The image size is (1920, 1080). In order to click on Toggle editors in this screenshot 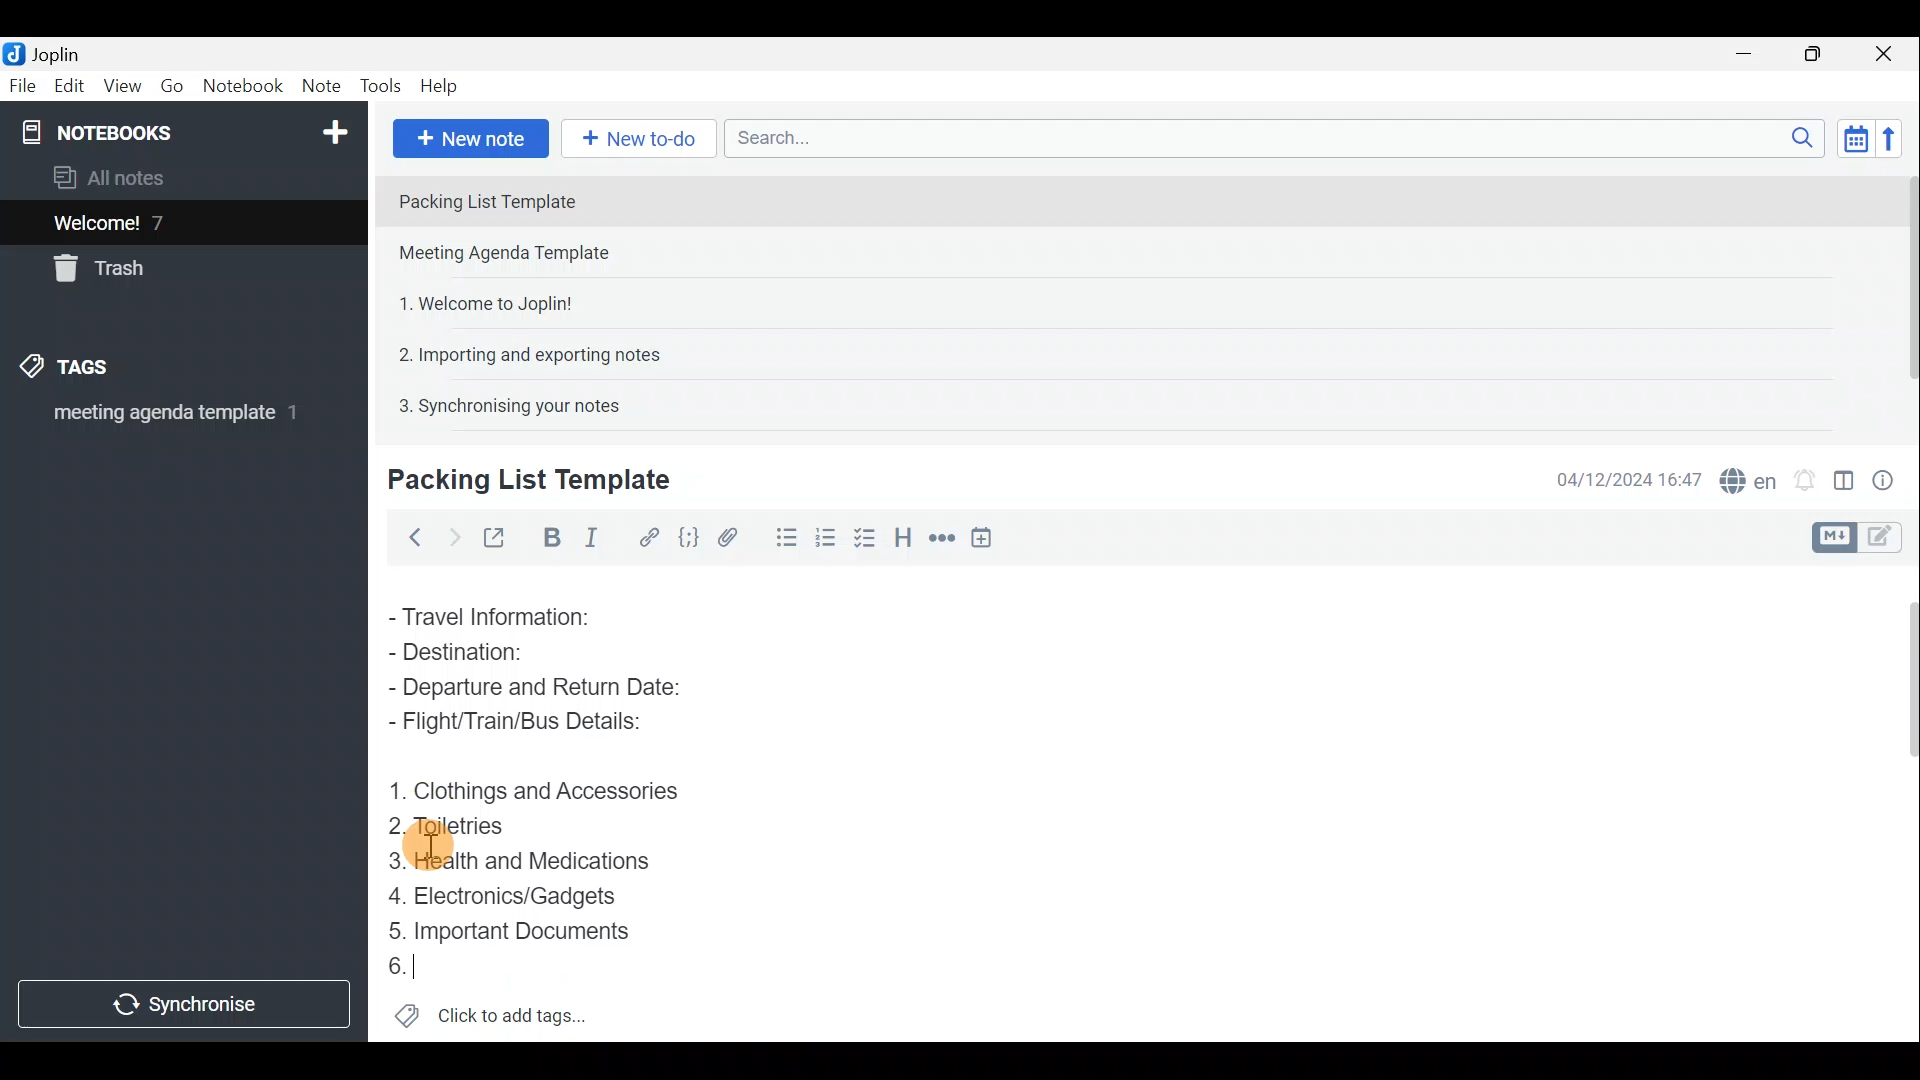, I will do `click(1890, 539)`.